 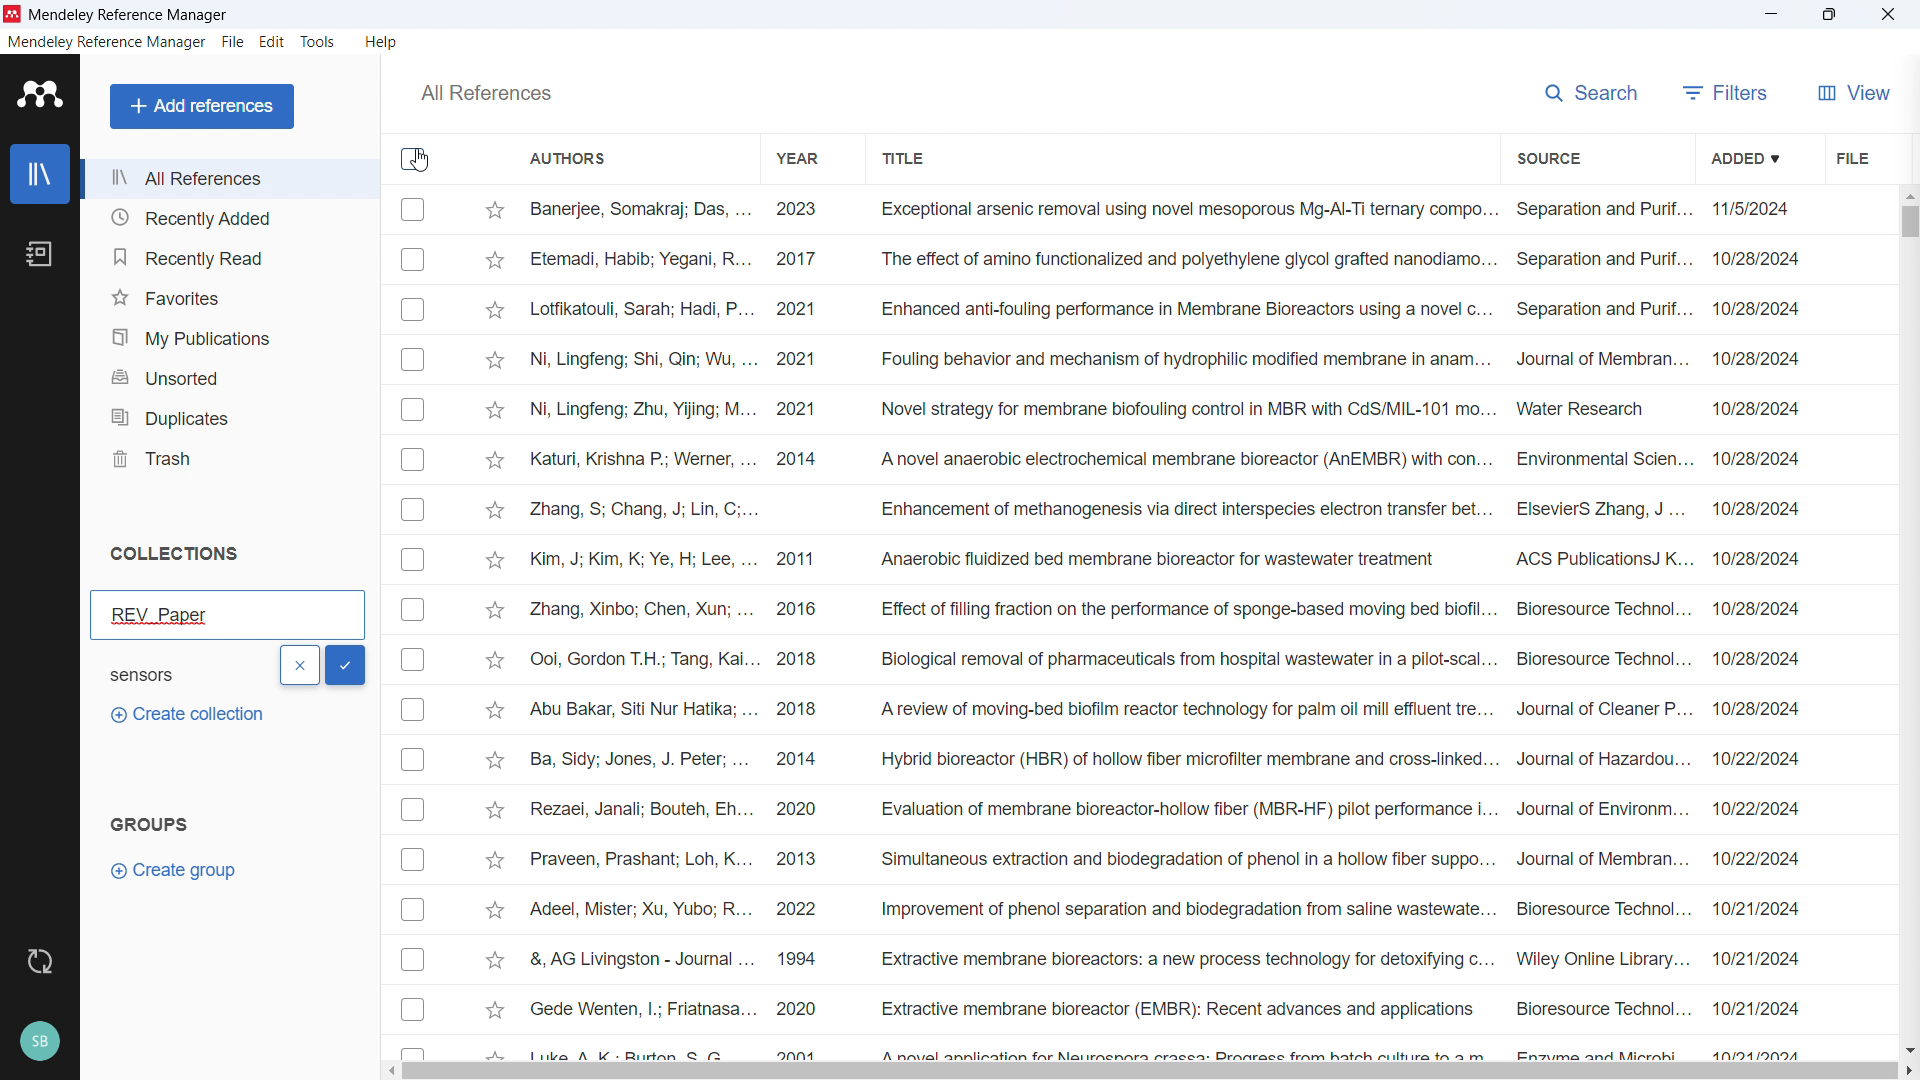 What do you see at coordinates (161, 673) in the screenshot?
I see `sensors` at bounding box center [161, 673].